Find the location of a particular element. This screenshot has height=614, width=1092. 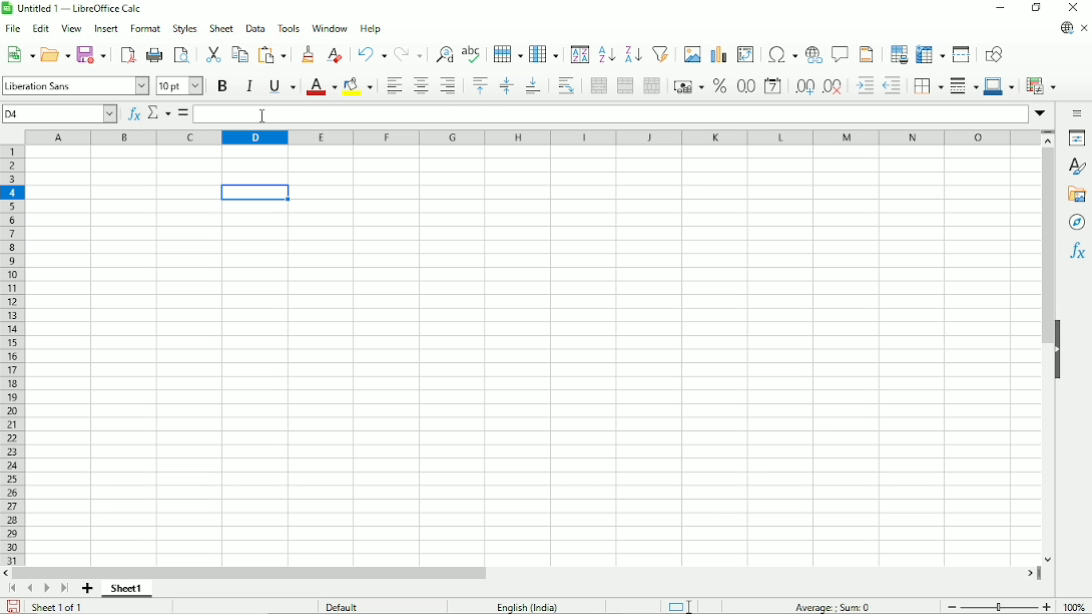

Data is located at coordinates (256, 28).